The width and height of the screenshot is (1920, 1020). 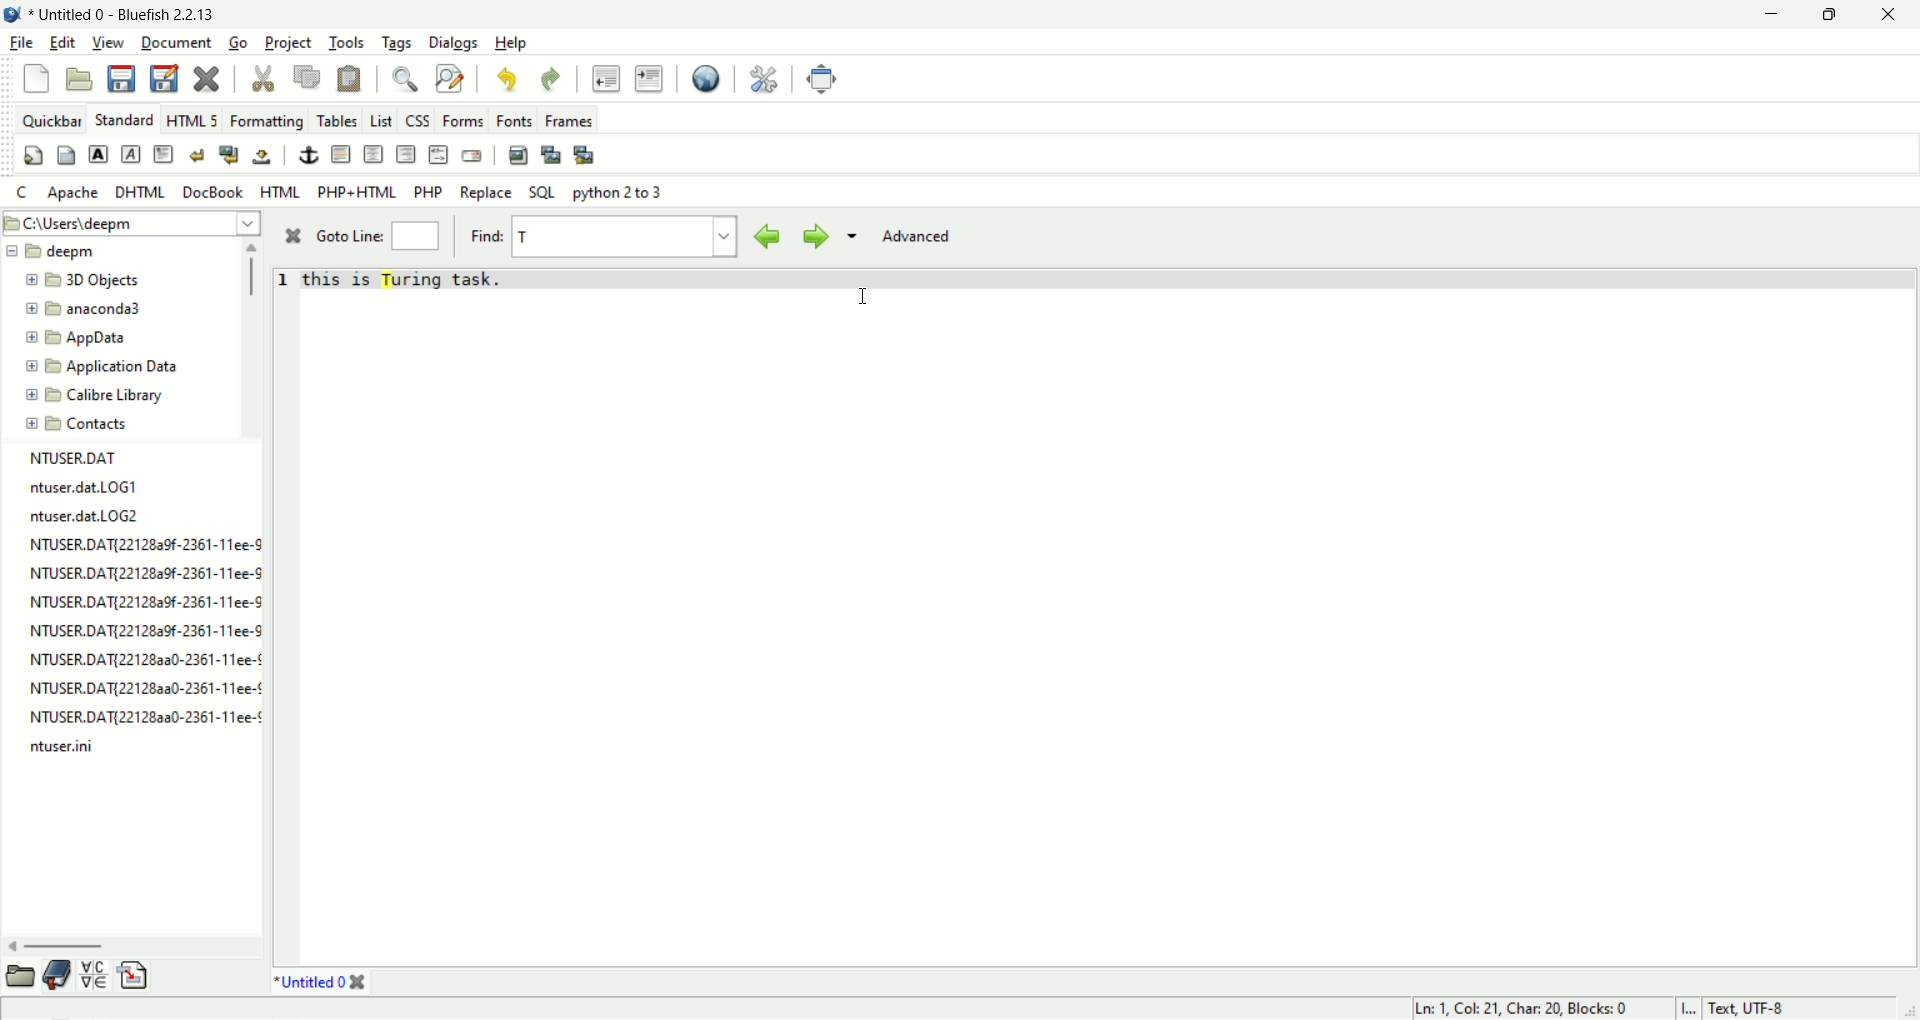 What do you see at coordinates (764, 79) in the screenshot?
I see `preferences` at bounding box center [764, 79].